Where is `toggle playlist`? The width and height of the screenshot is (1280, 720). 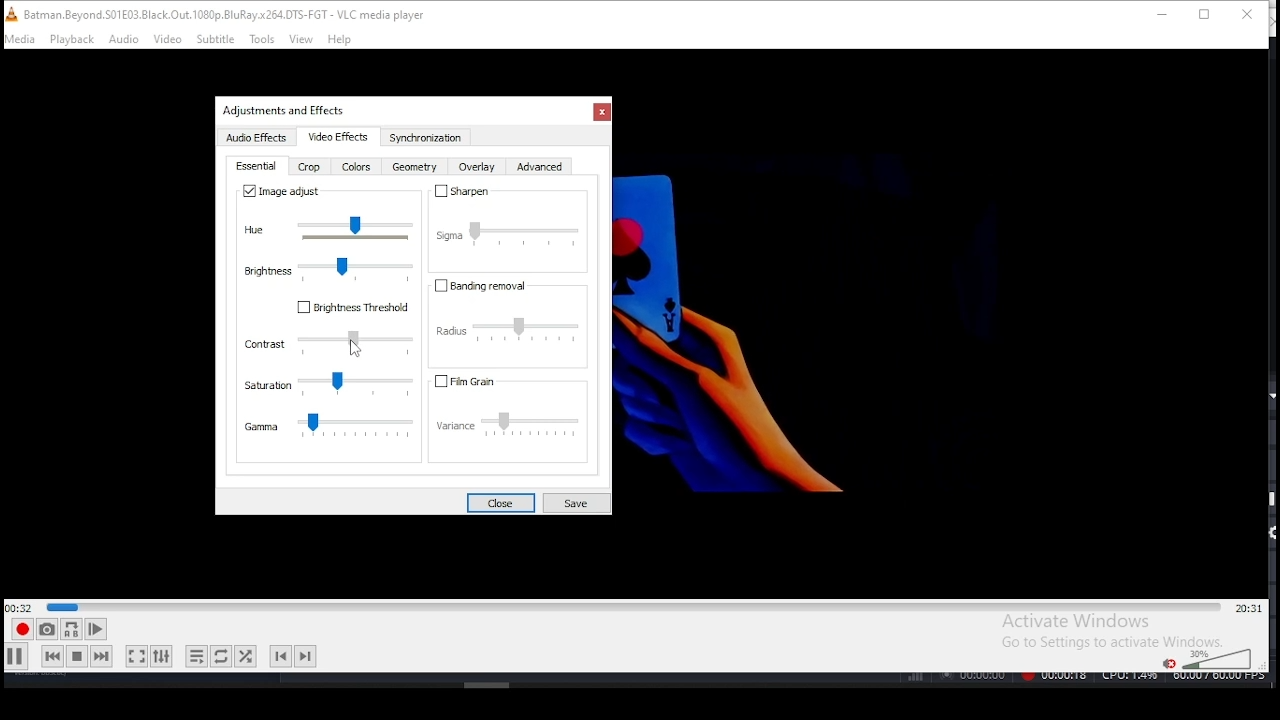
toggle playlist is located at coordinates (196, 654).